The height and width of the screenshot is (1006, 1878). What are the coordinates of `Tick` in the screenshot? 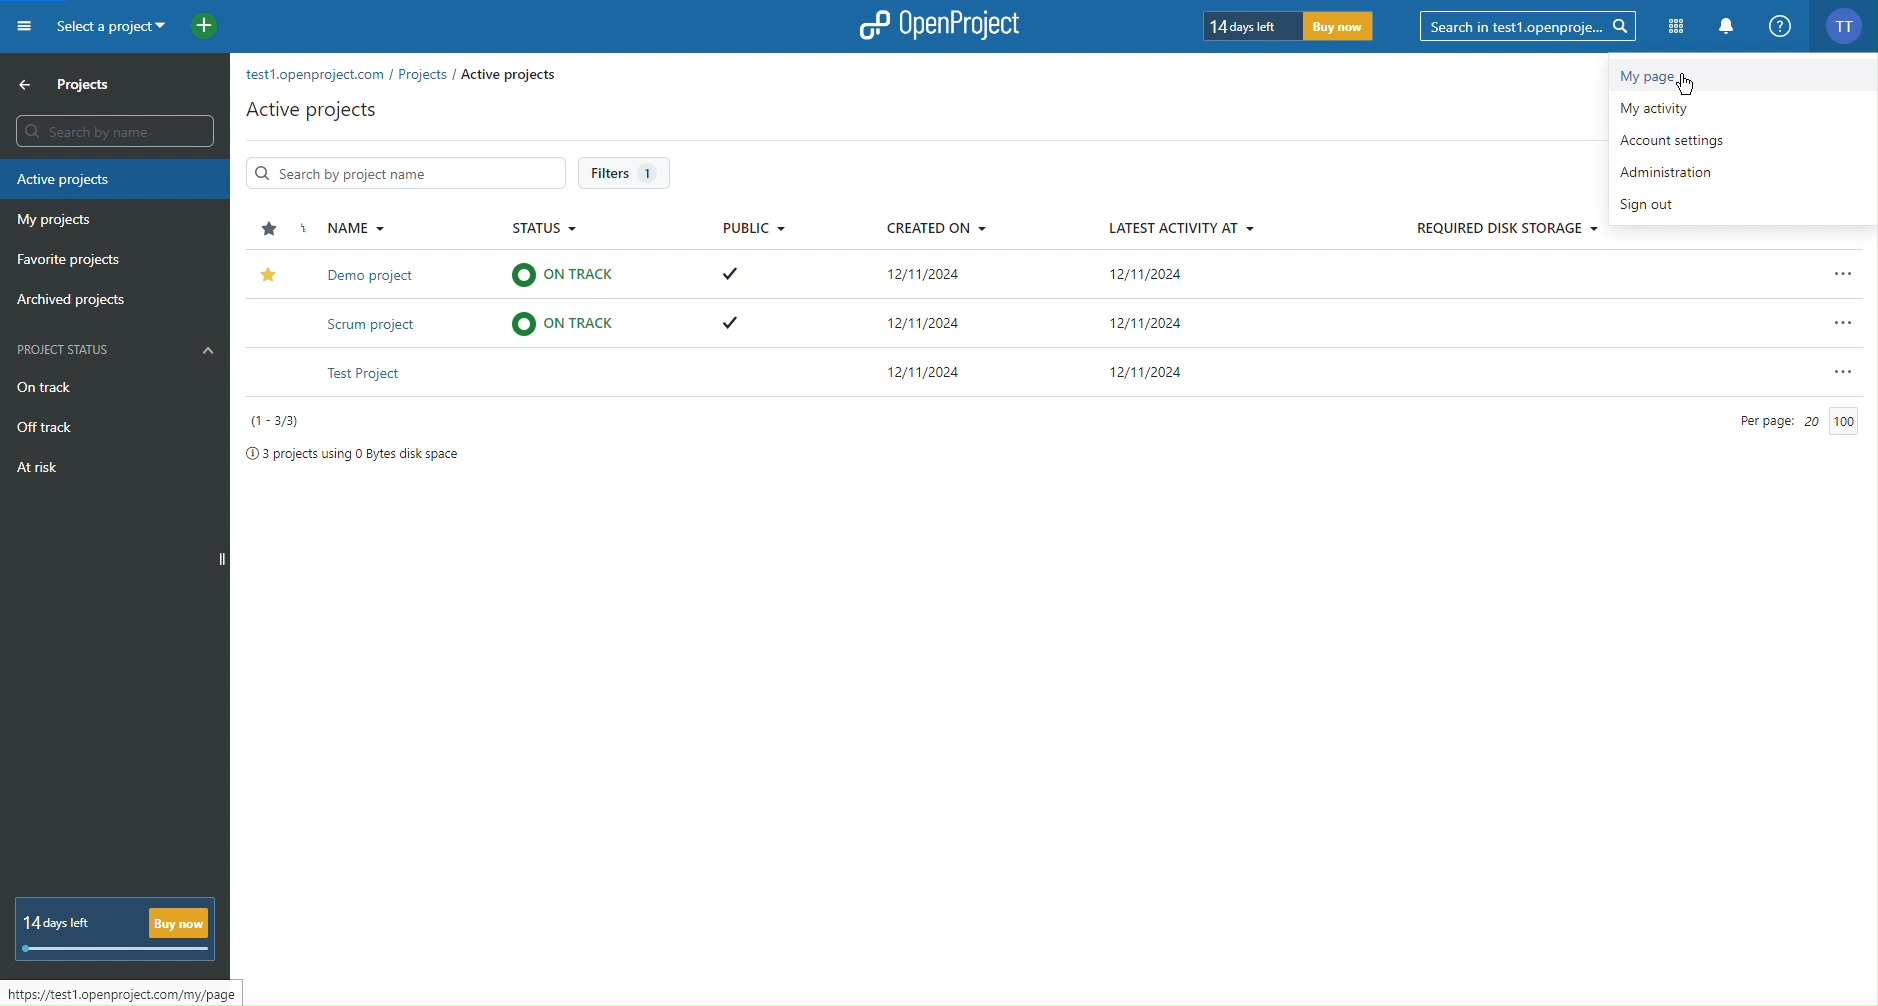 It's located at (734, 273).